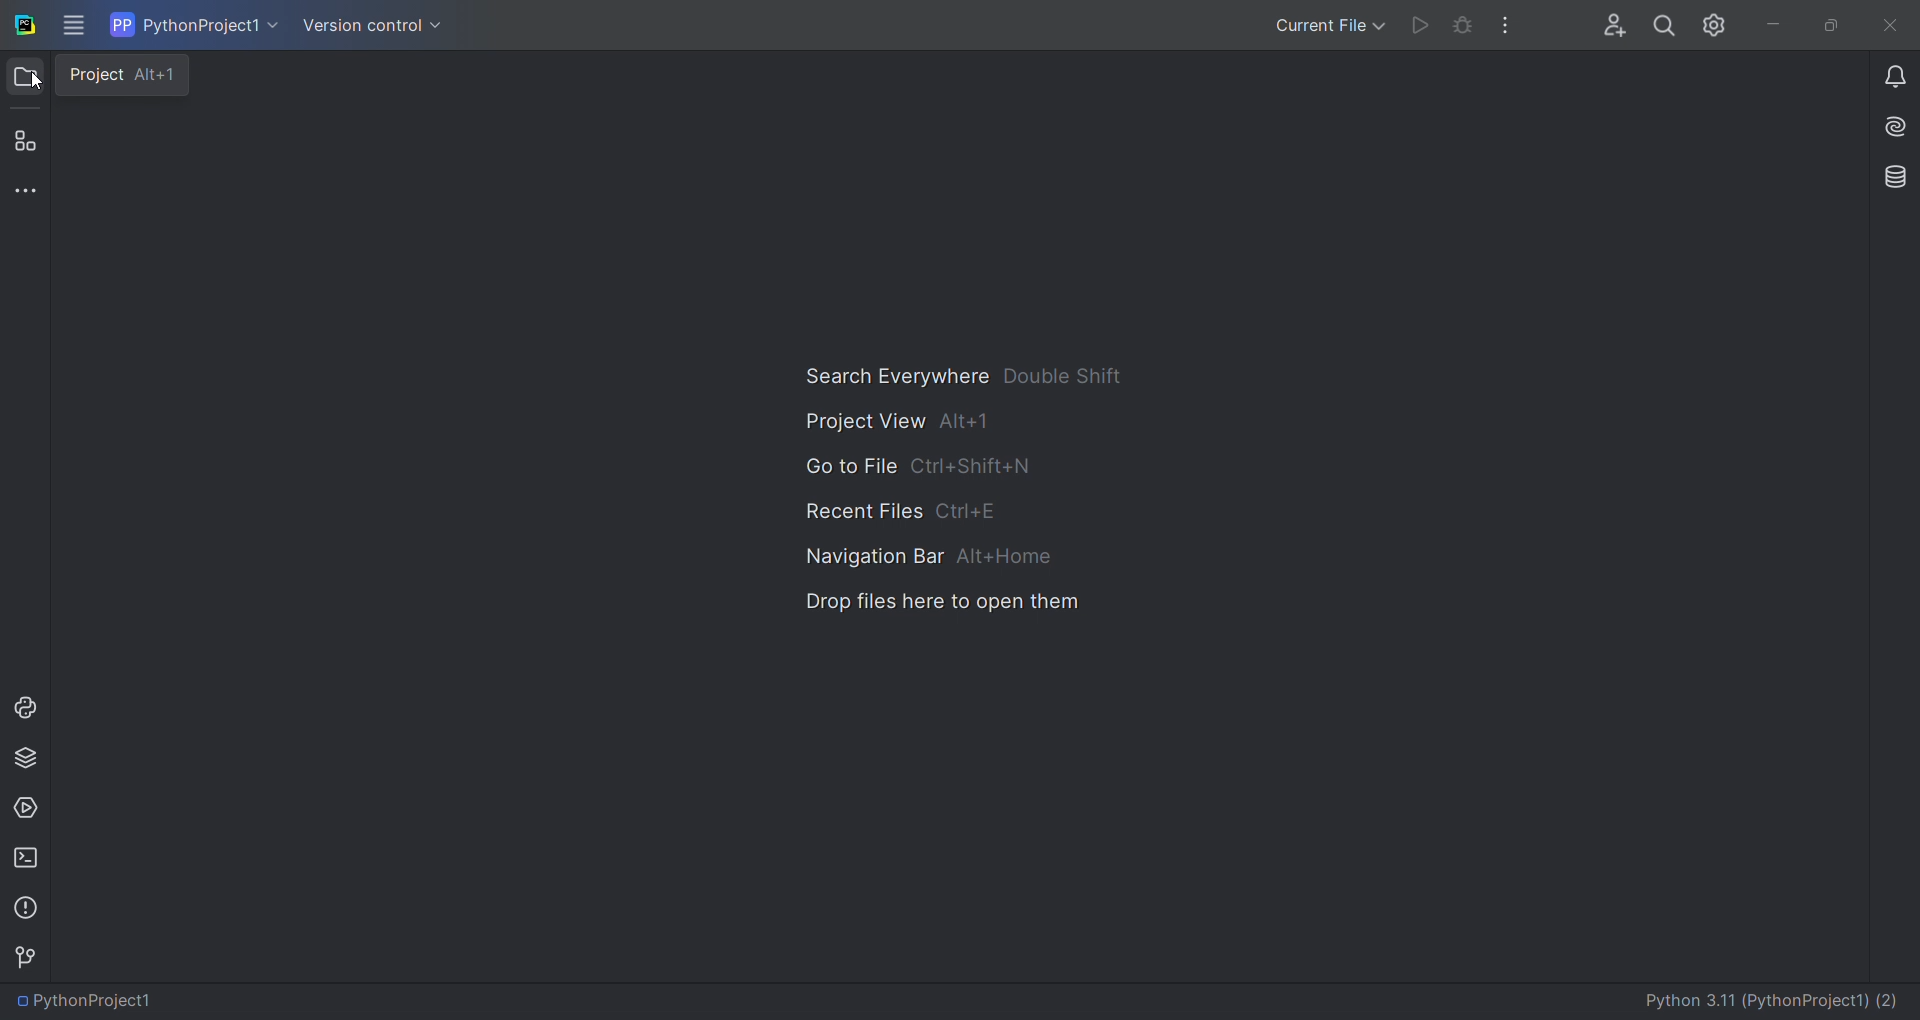 Image resolution: width=1920 pixels, height=1020 pixels. Describe the element at coordinates (1896, 23) in the screenshot. I see `close` at that location.